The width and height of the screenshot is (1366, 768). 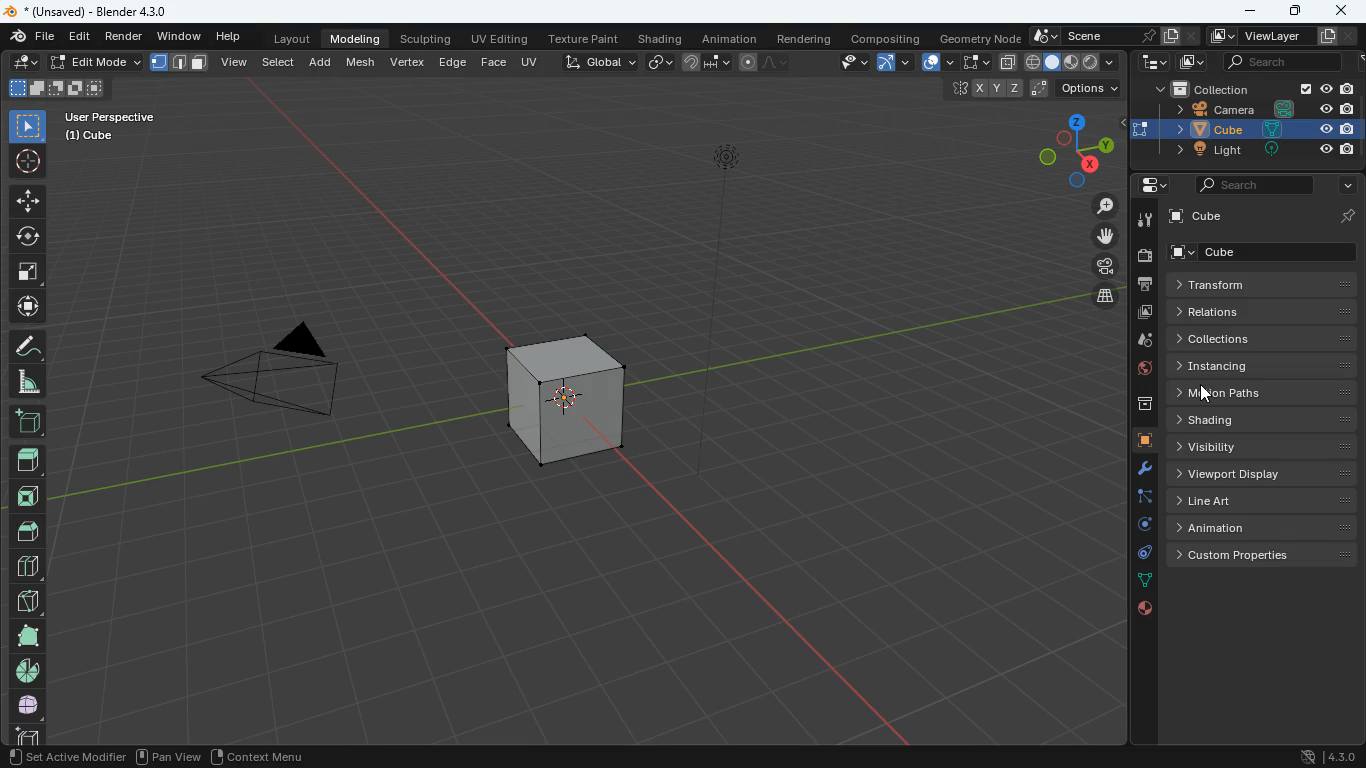 I want to click on file, so click(x=30, y=37).